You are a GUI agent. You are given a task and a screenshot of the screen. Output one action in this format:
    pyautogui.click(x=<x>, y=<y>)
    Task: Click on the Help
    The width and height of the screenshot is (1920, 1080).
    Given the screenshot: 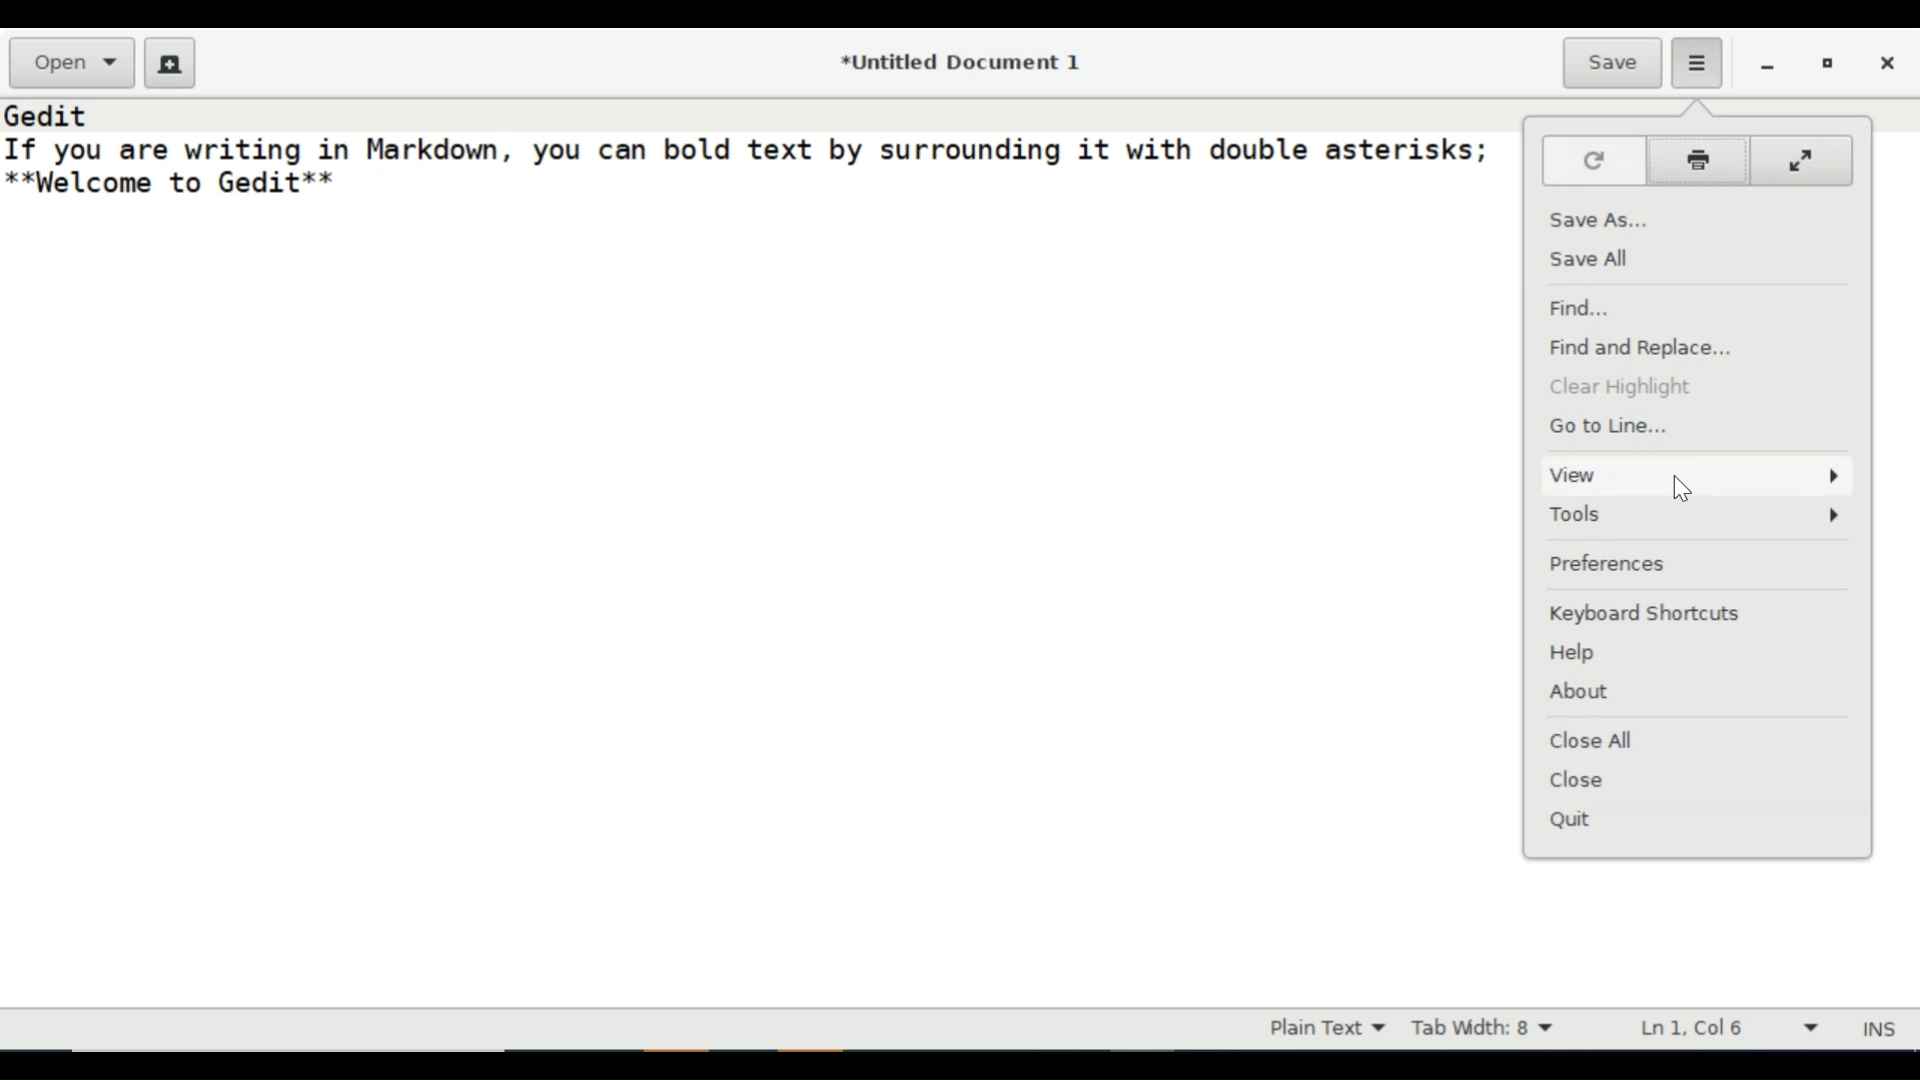 What is the action you would take?
    pyautogui.click(x=1595, y=652)
    